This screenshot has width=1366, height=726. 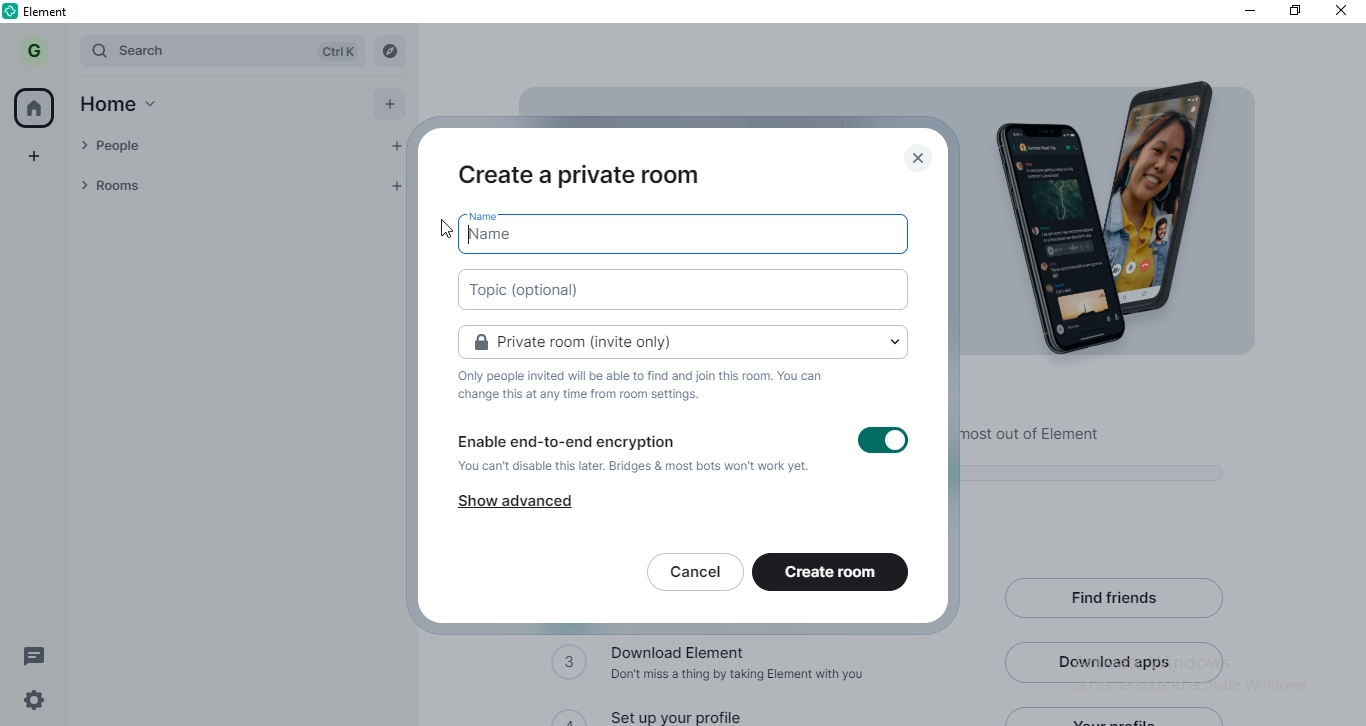 What do you see at coordinates (402, 188) in the screenshot?
I see `add room` at bounding box center [402, 188].